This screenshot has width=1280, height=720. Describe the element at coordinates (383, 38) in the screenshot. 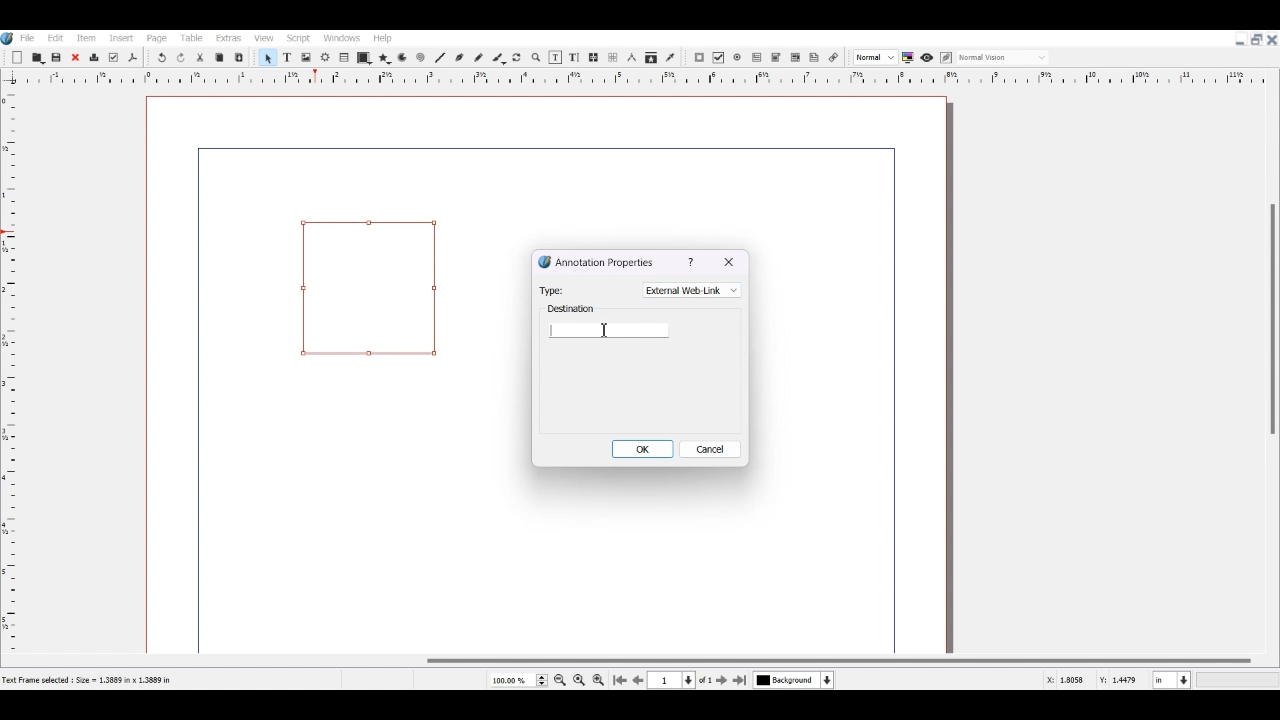

I see `Help` at that location.